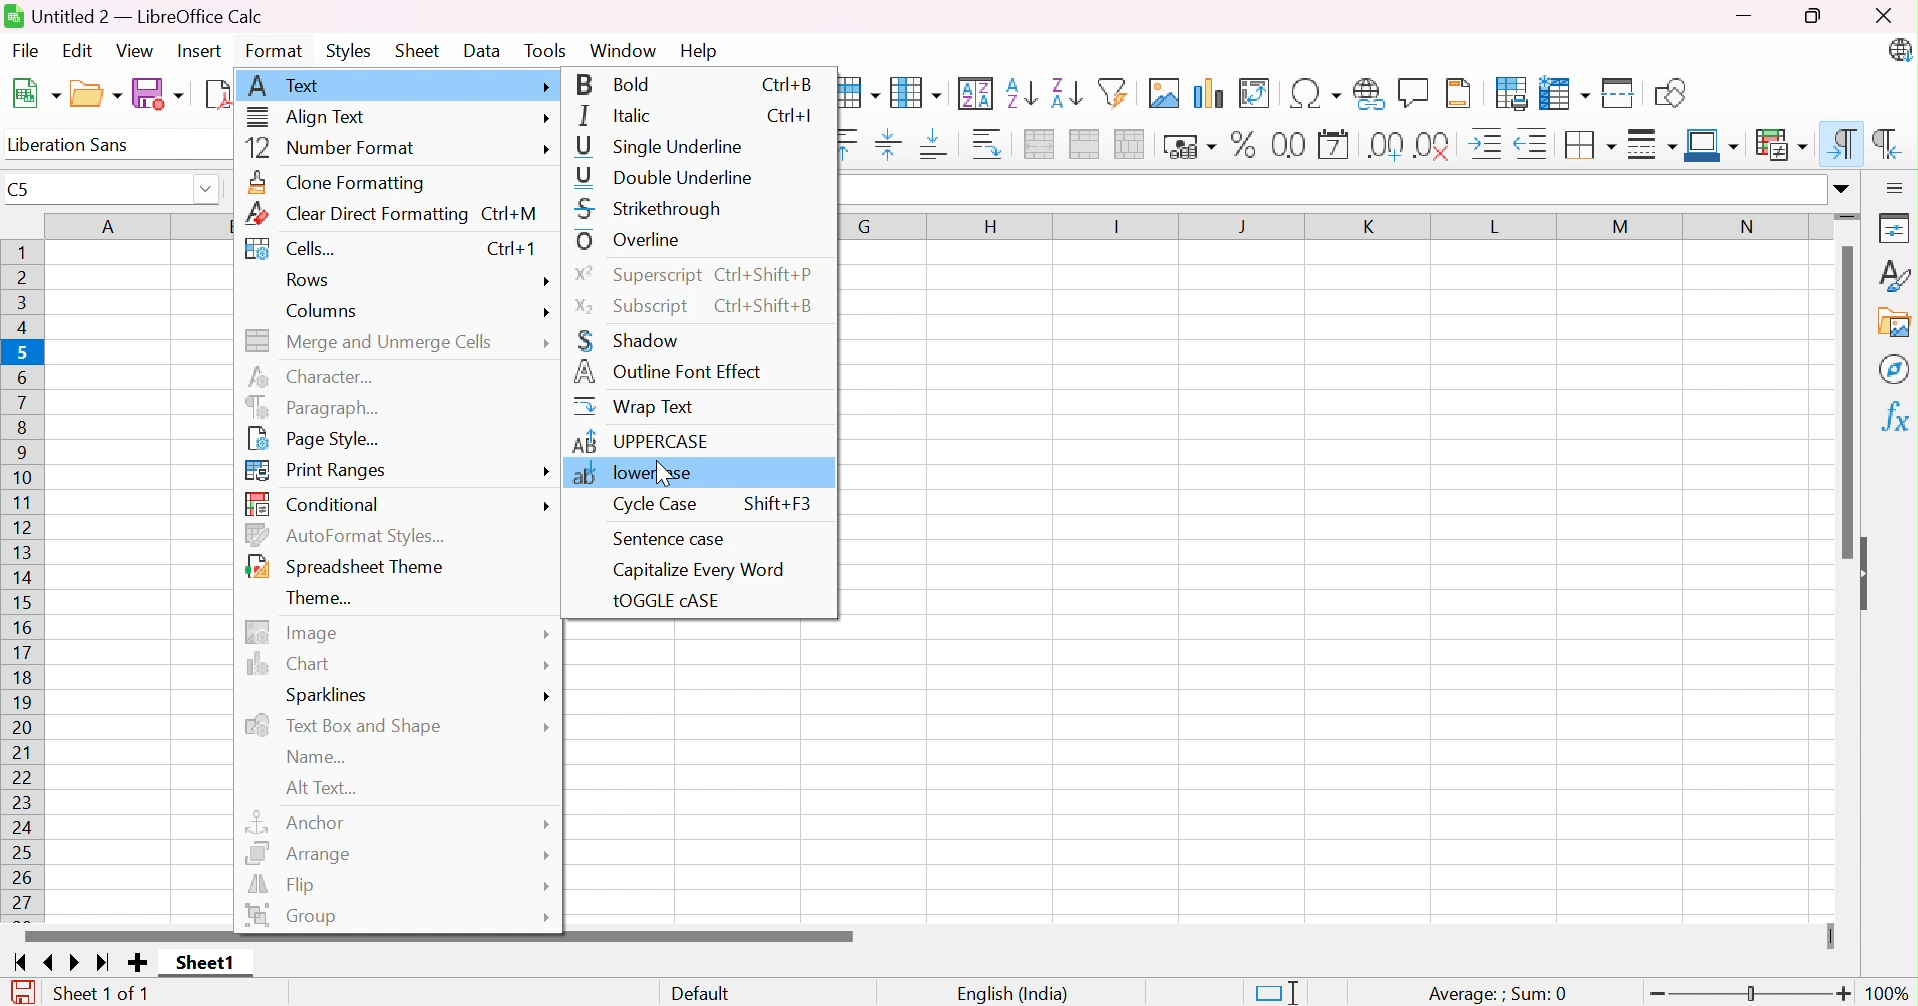 The width and height of the screenshot is (1918, 1006). What do you see at coordinates (1898, 224) in the screenshot?
I see `Properties` at bounding box center [1898, 224].